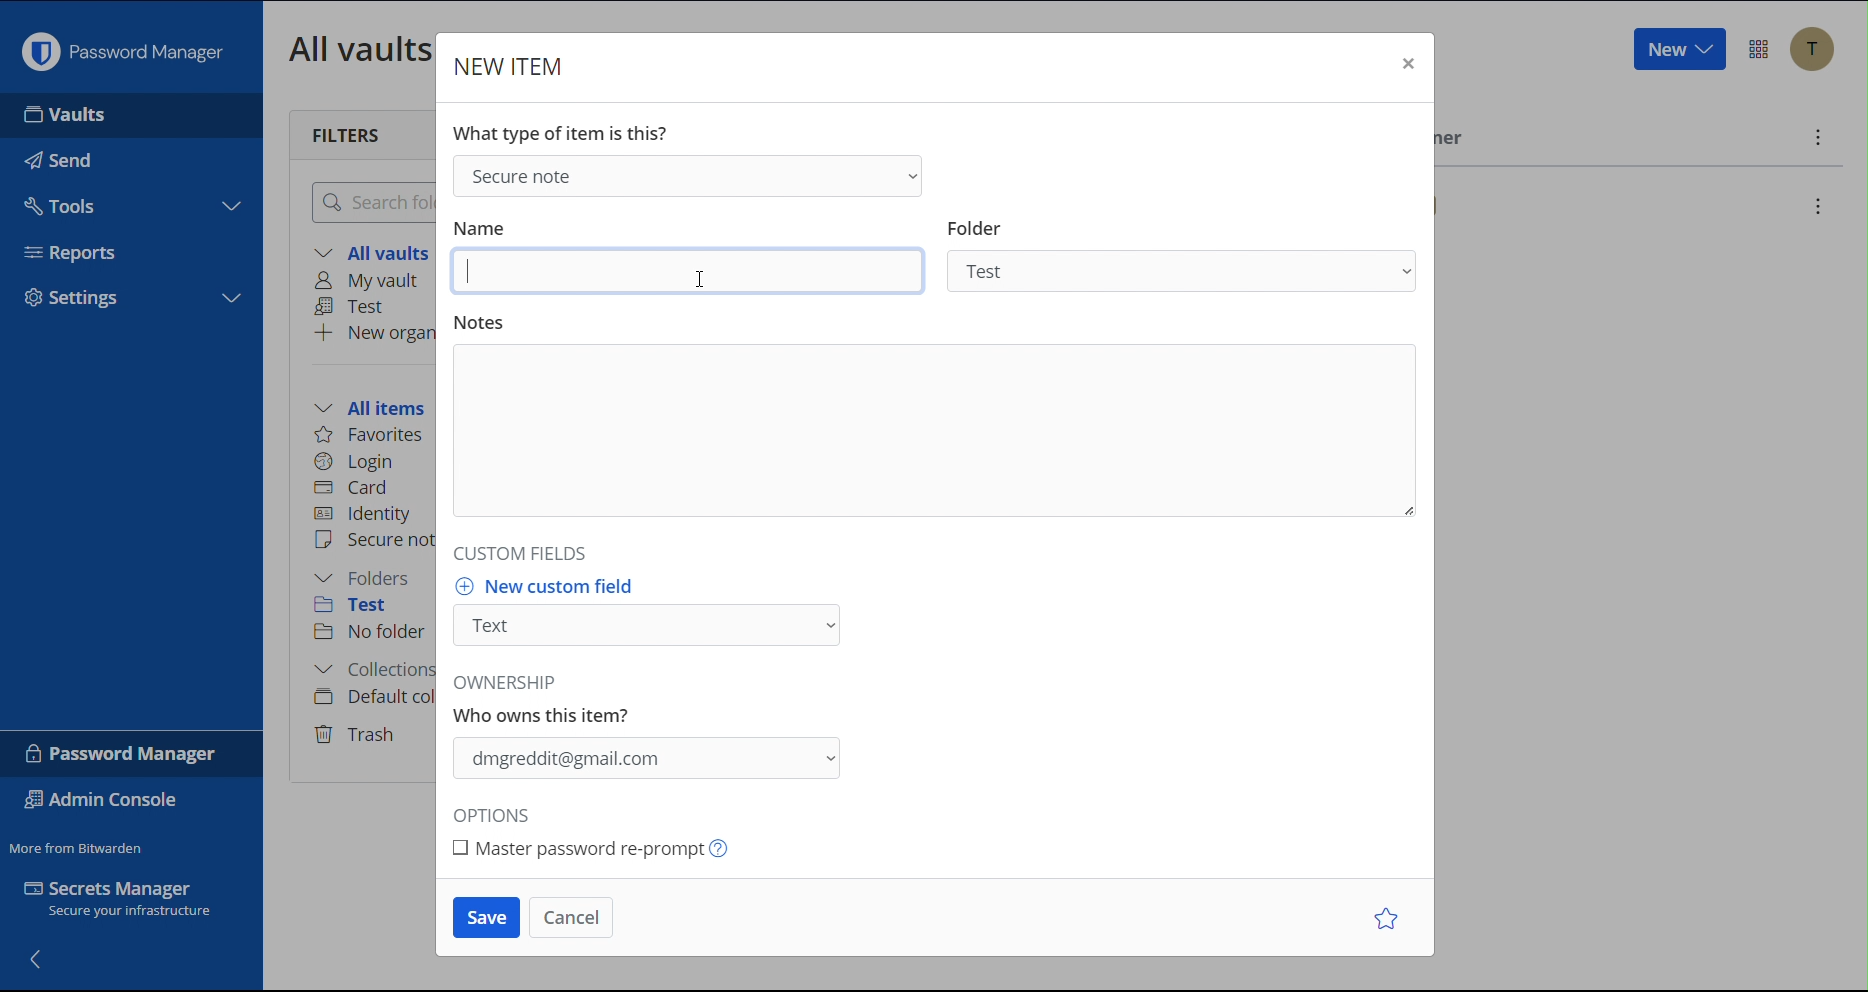 This screenshot has height=992, width=1868. I want to click on Custom Fields, so click(515, 552).